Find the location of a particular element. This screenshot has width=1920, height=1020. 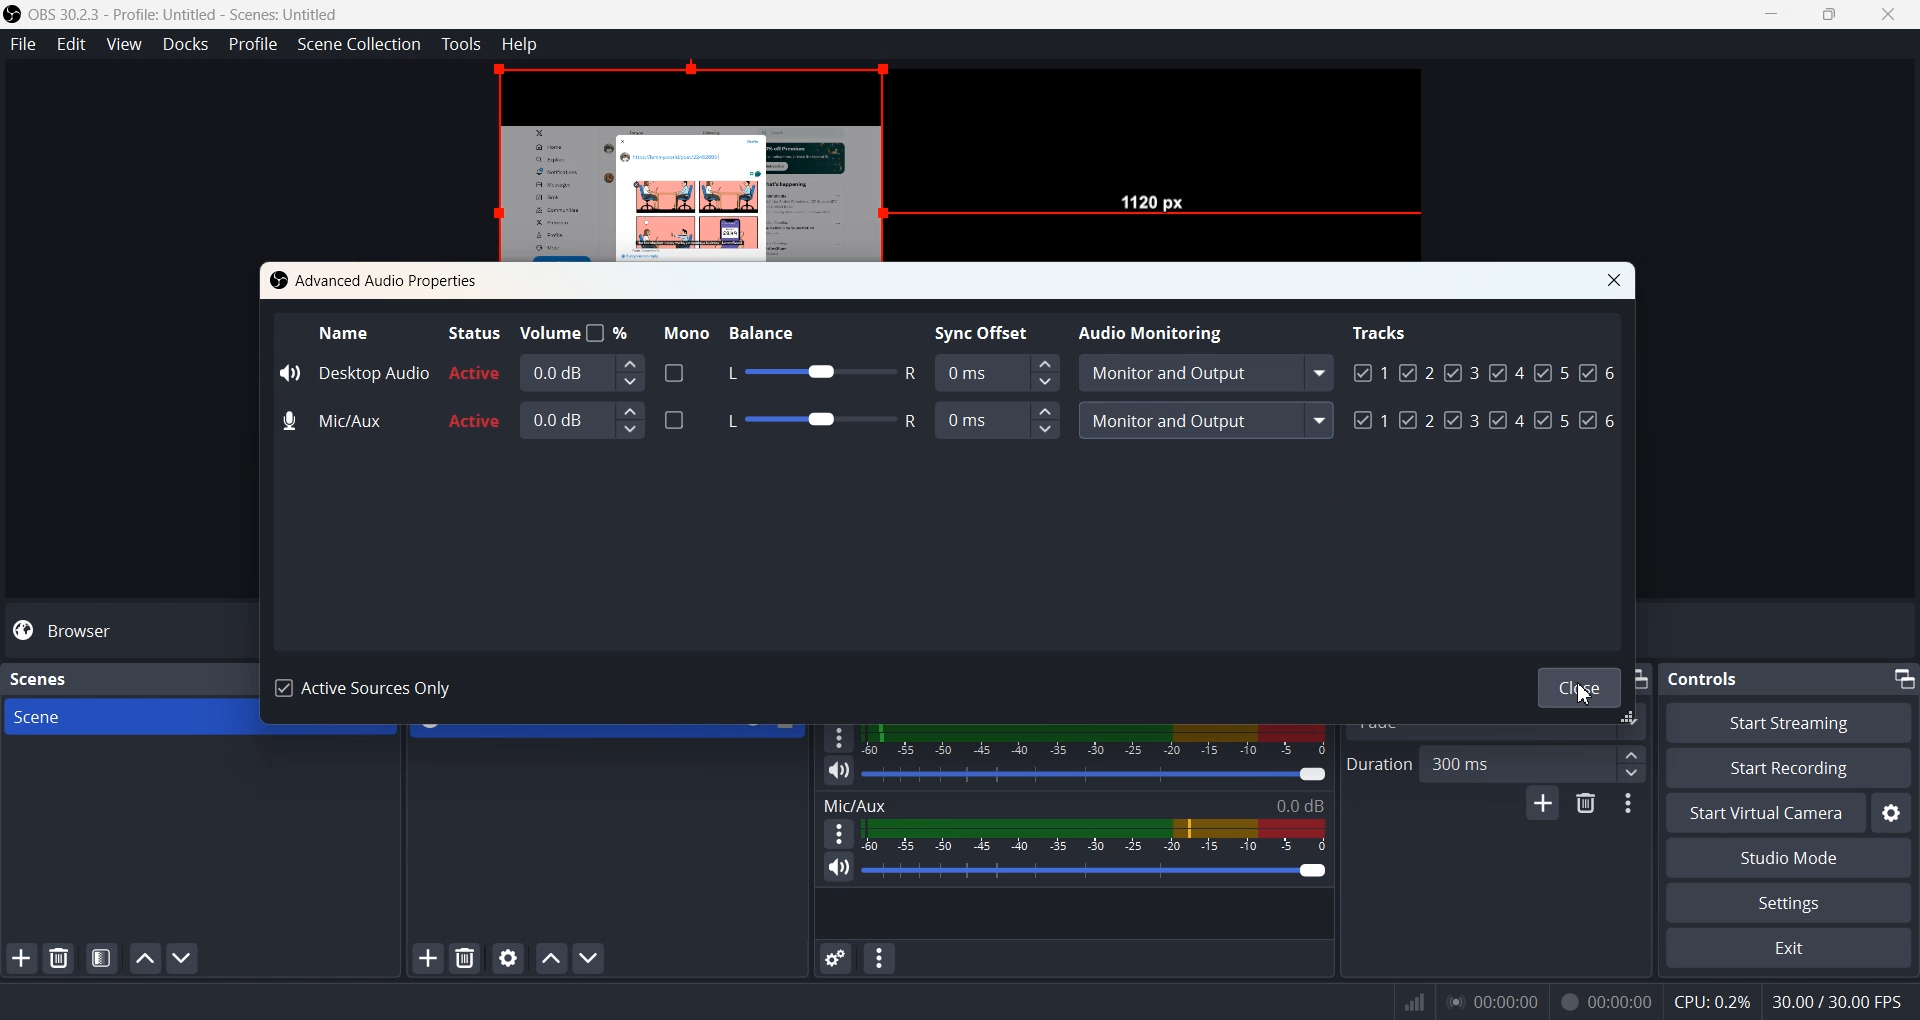

Volume Adjuster is located at coordinates (1094, 870).